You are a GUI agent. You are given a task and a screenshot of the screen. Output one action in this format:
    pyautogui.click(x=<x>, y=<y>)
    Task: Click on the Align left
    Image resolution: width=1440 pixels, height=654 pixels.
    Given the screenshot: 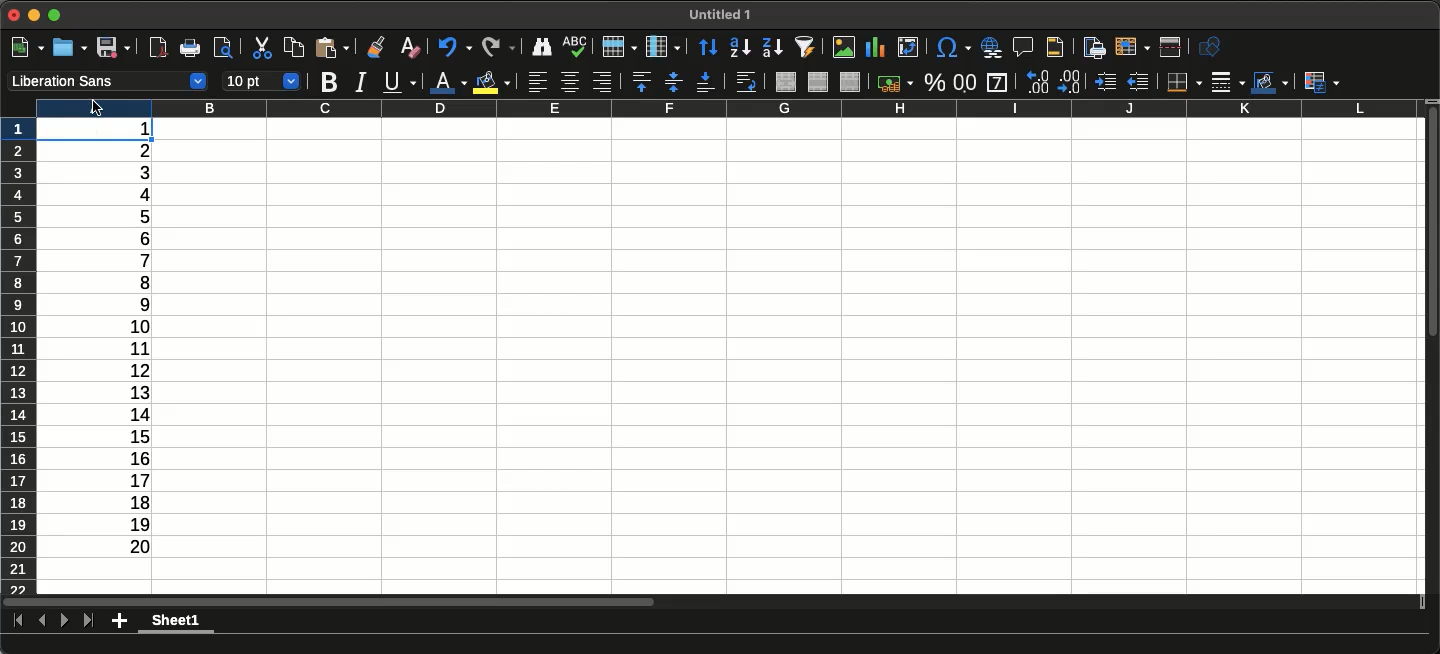 What is the action you would take?
    pyautogui.click(x=539, y=83)
    